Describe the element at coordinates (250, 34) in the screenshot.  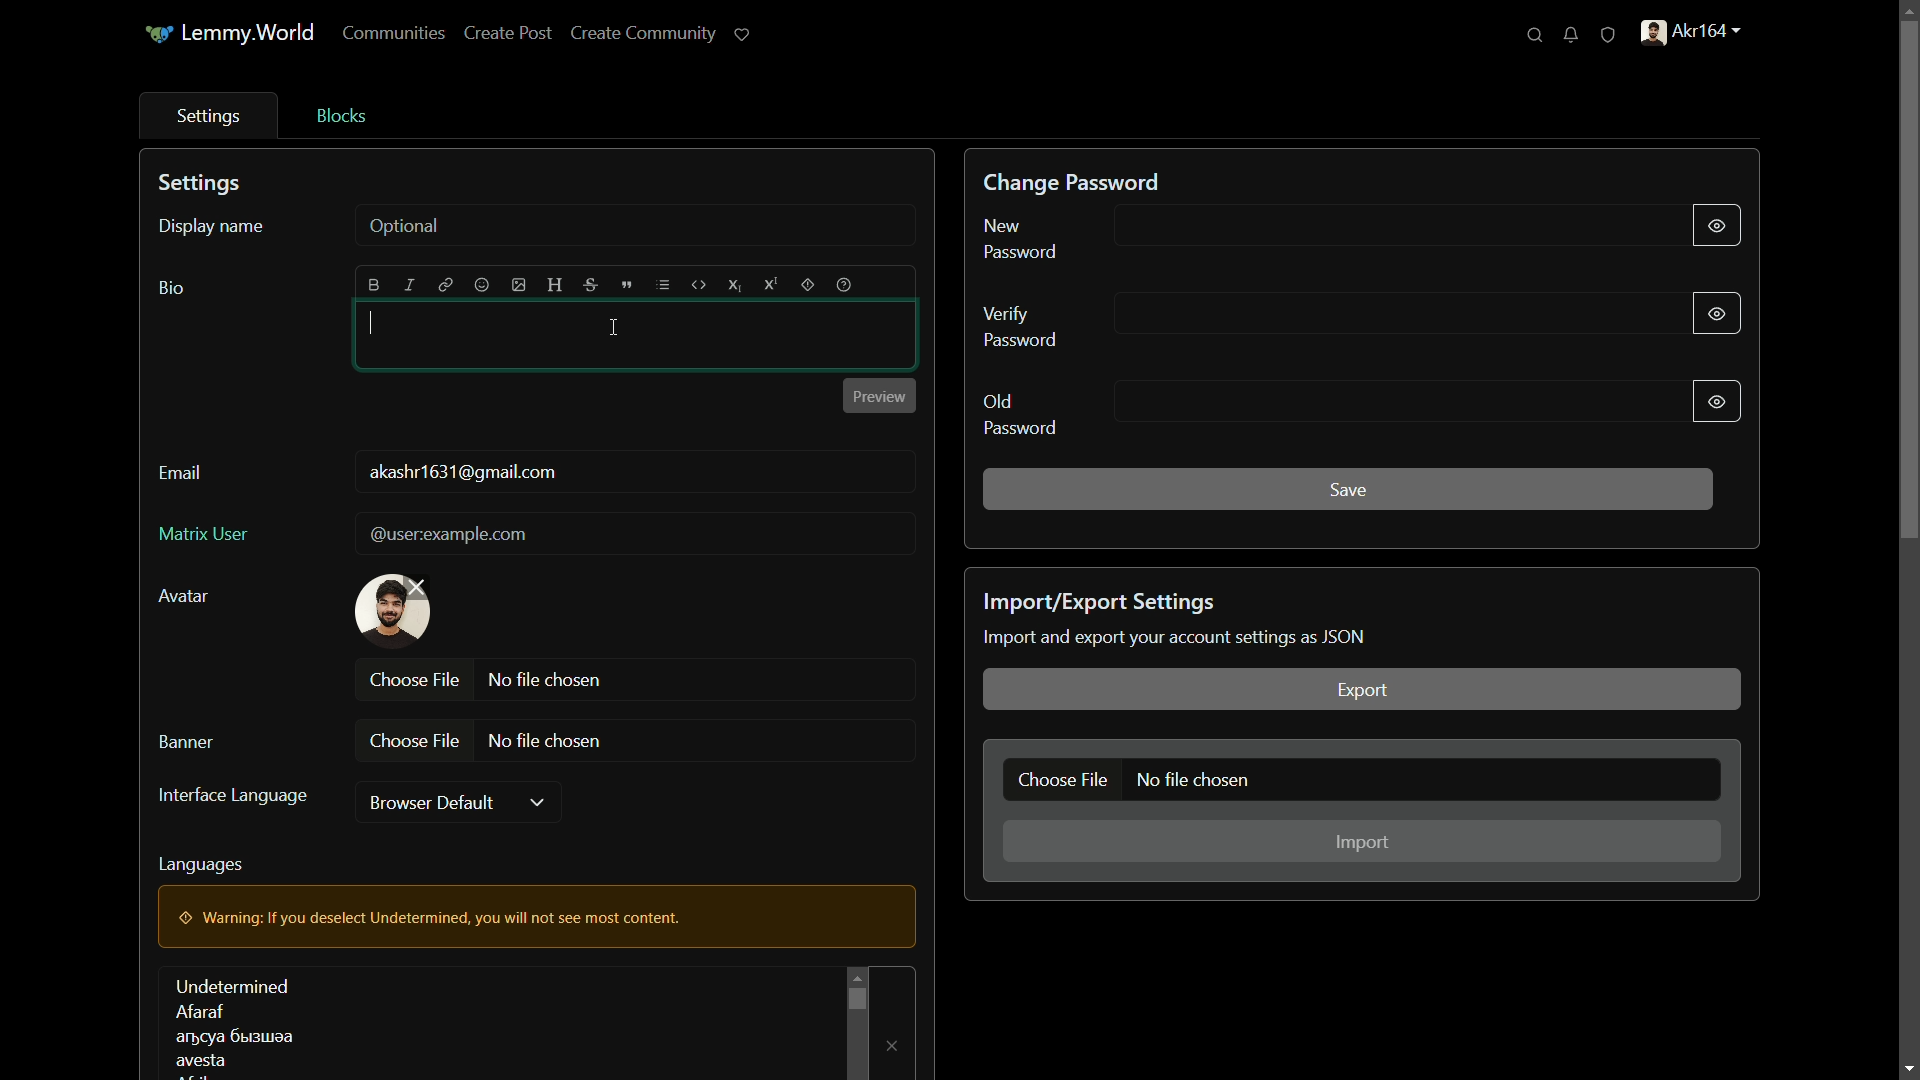
I see `Lemmy.World` at that location.